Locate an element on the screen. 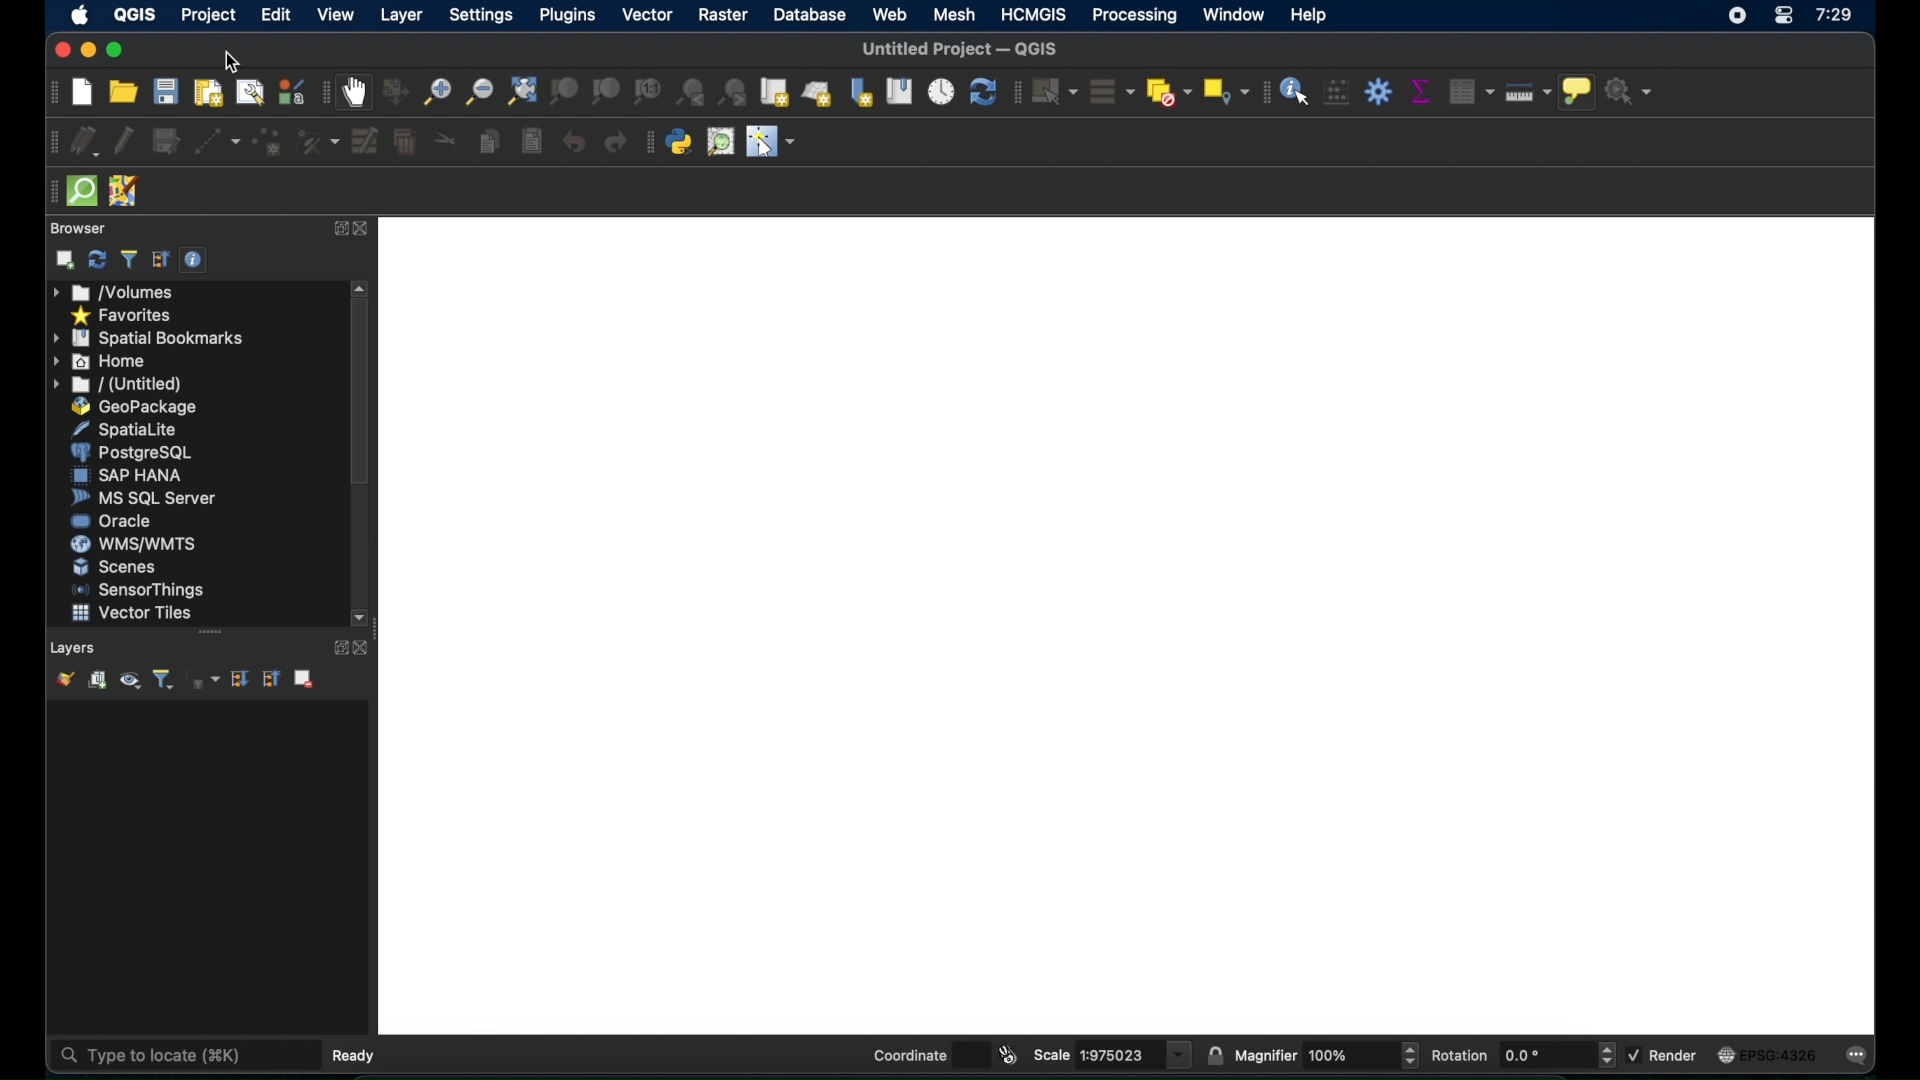 This screenshot has width=1920, height=1080. lock is located at coordinates (1214, 1054).